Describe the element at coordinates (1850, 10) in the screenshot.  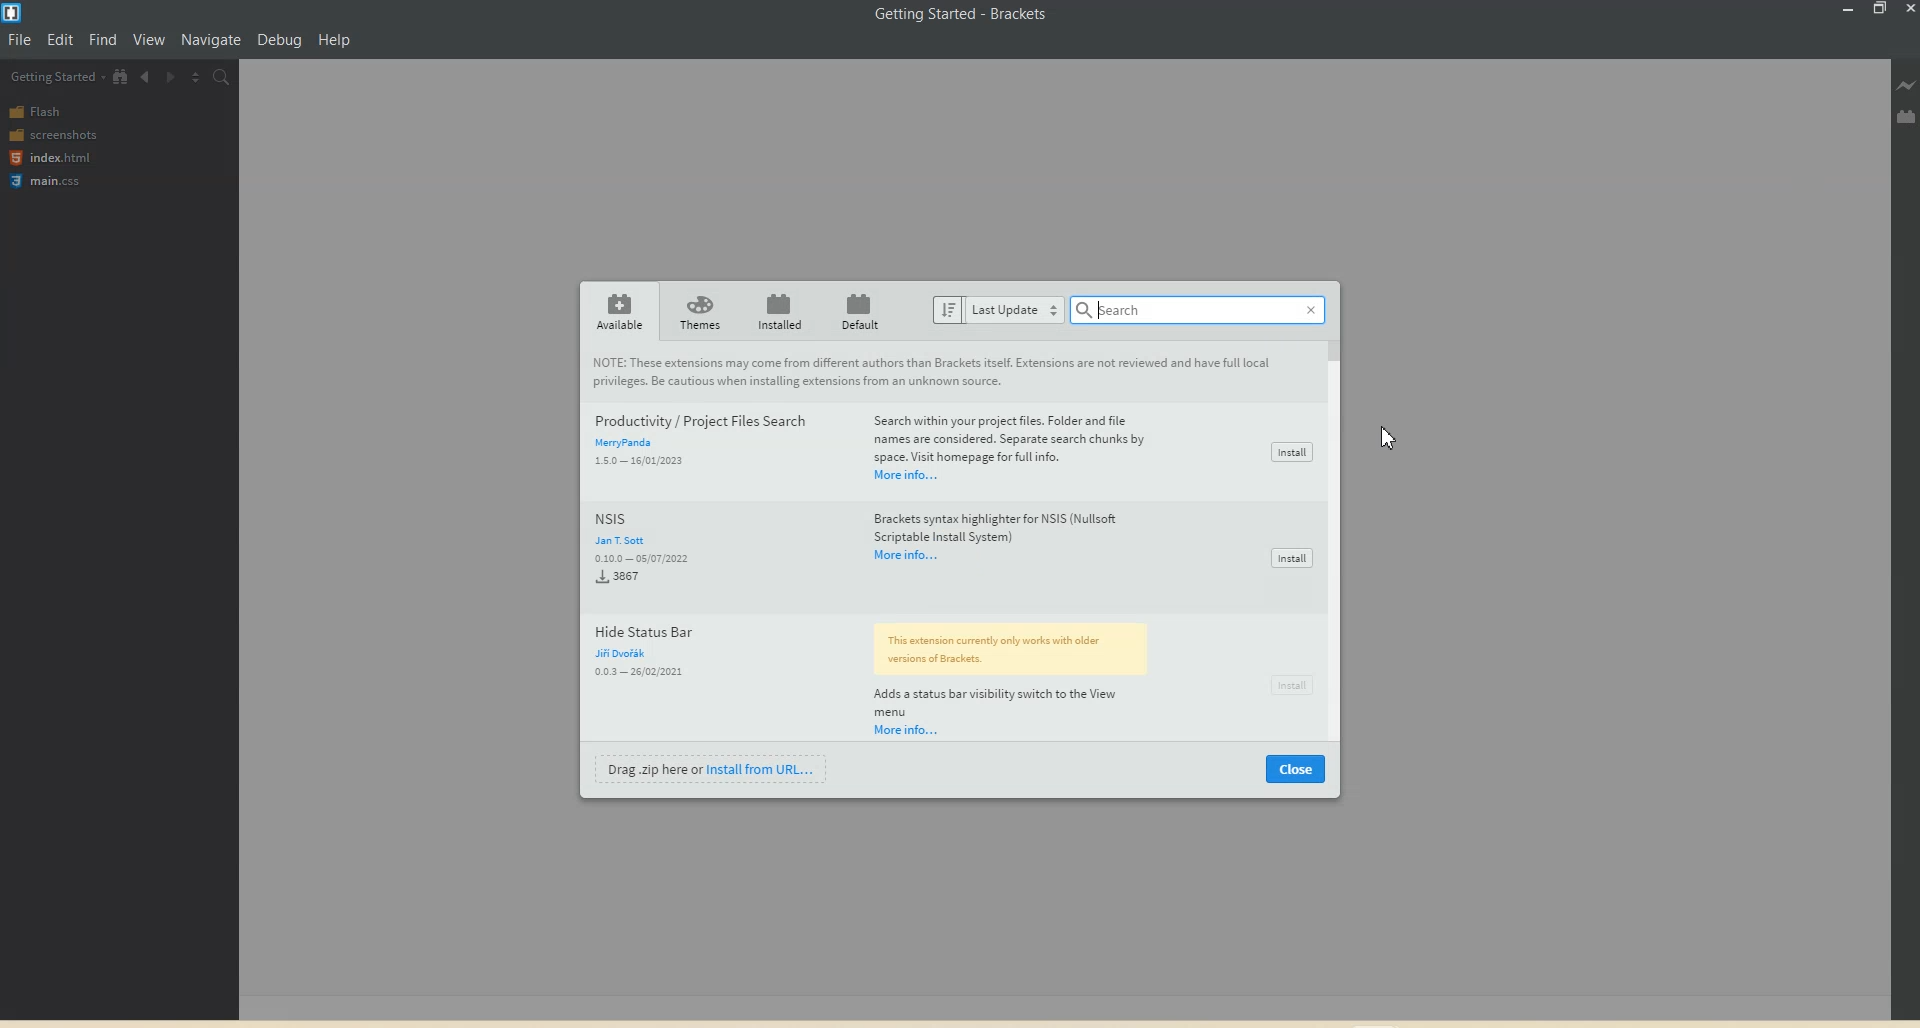
I see `Minimize` at that location.